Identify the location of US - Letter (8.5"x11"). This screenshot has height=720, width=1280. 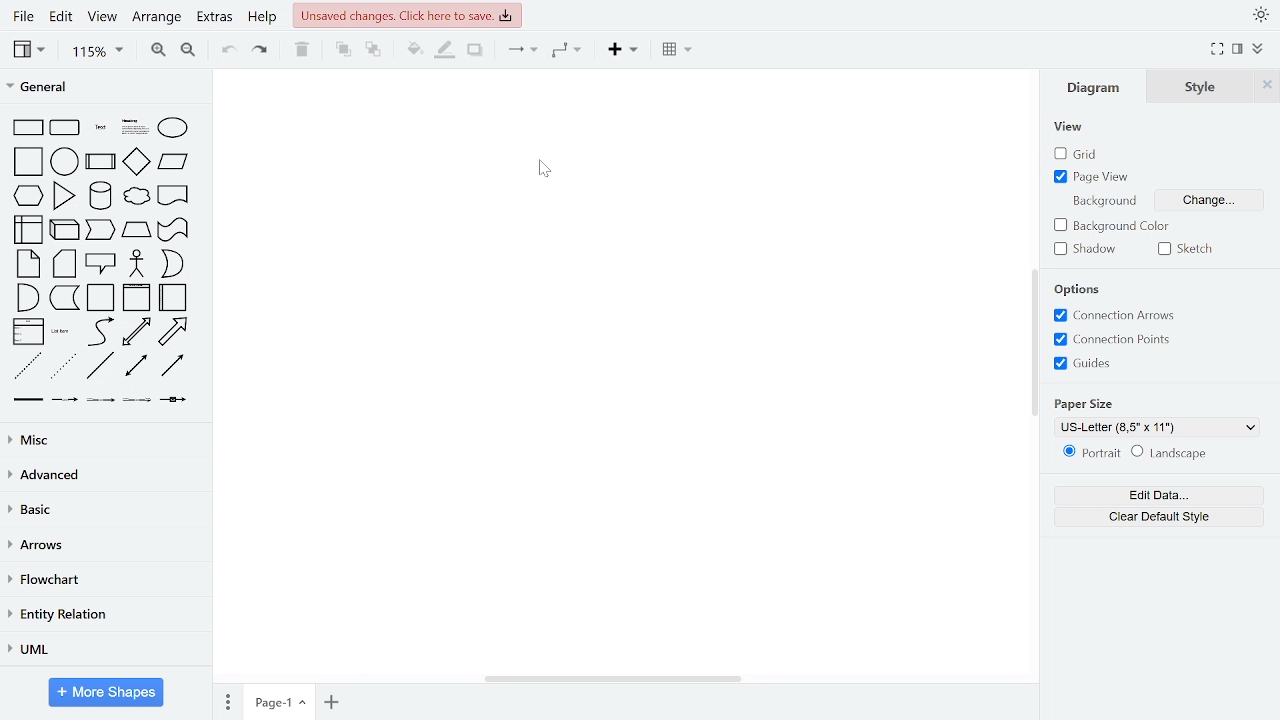
(1155, 427).